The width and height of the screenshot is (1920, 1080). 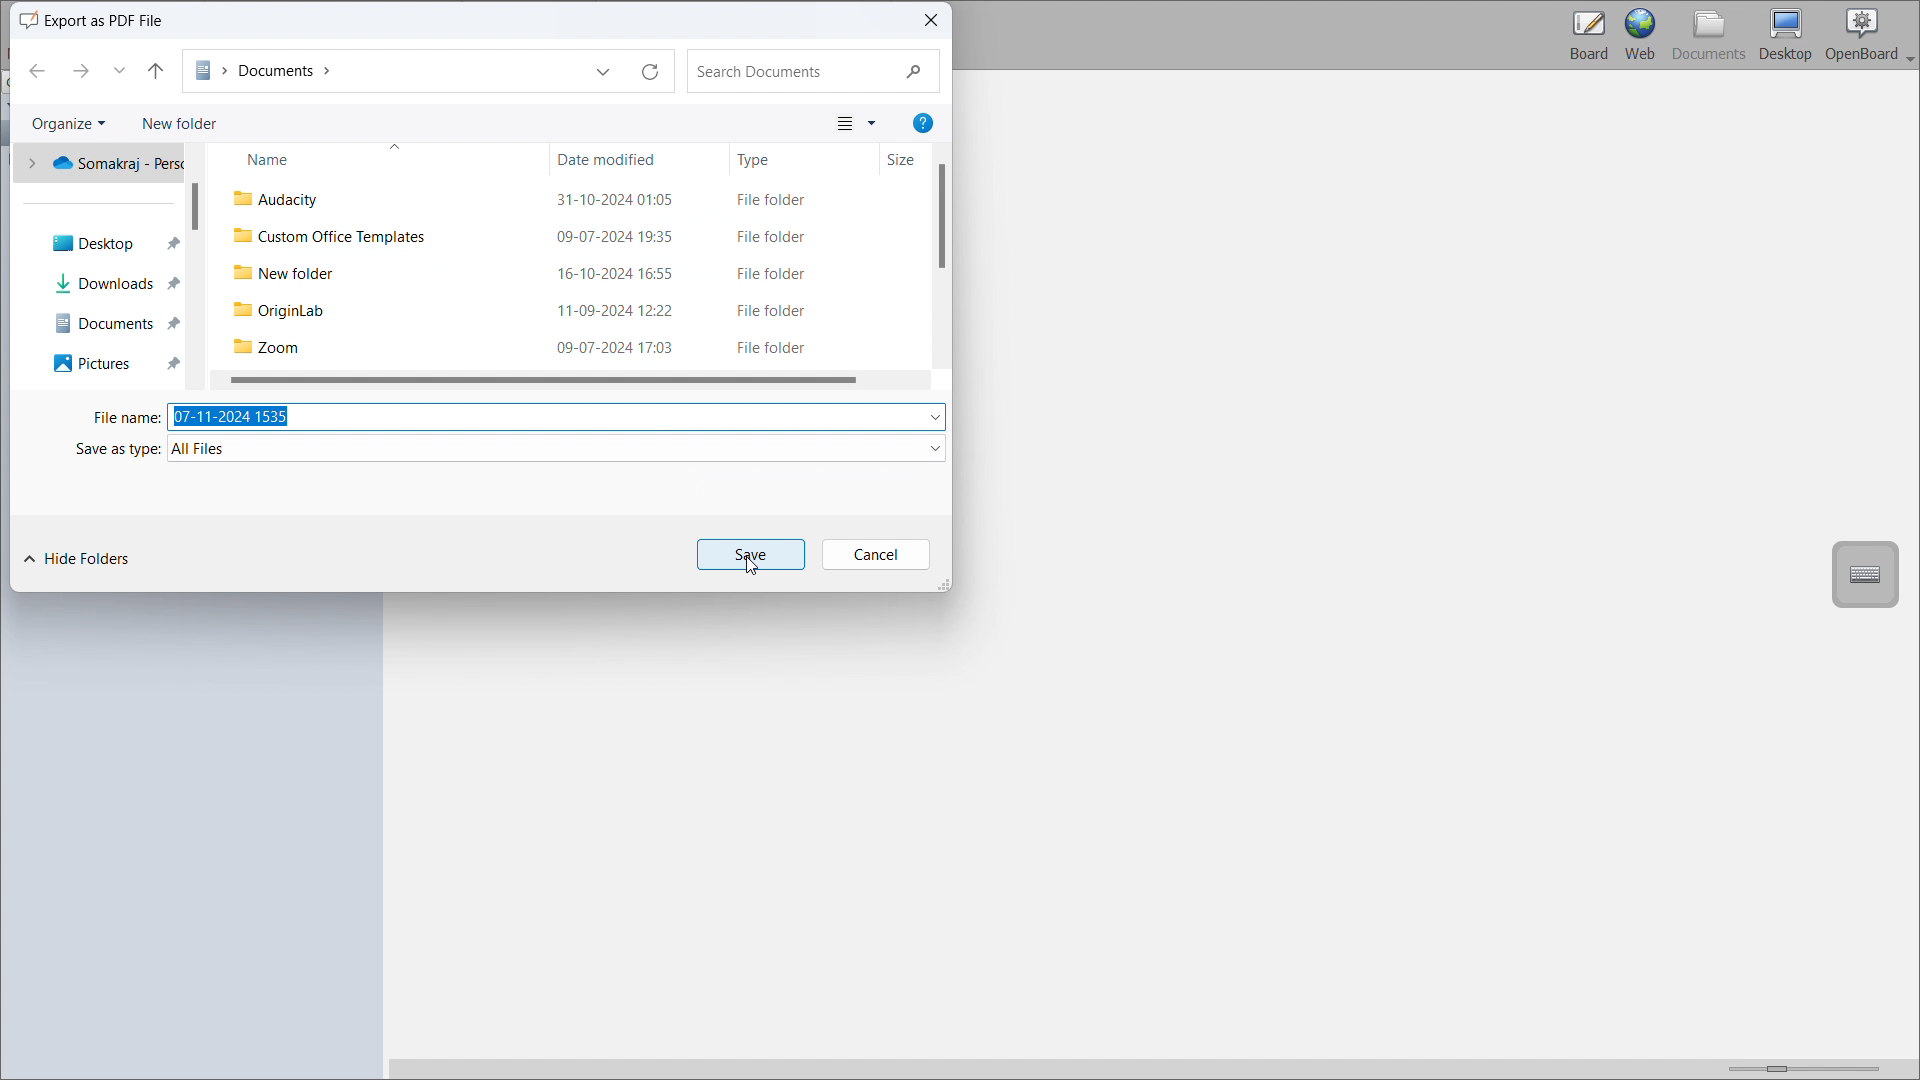 I want to click on web, so click(x=1641, y=35).